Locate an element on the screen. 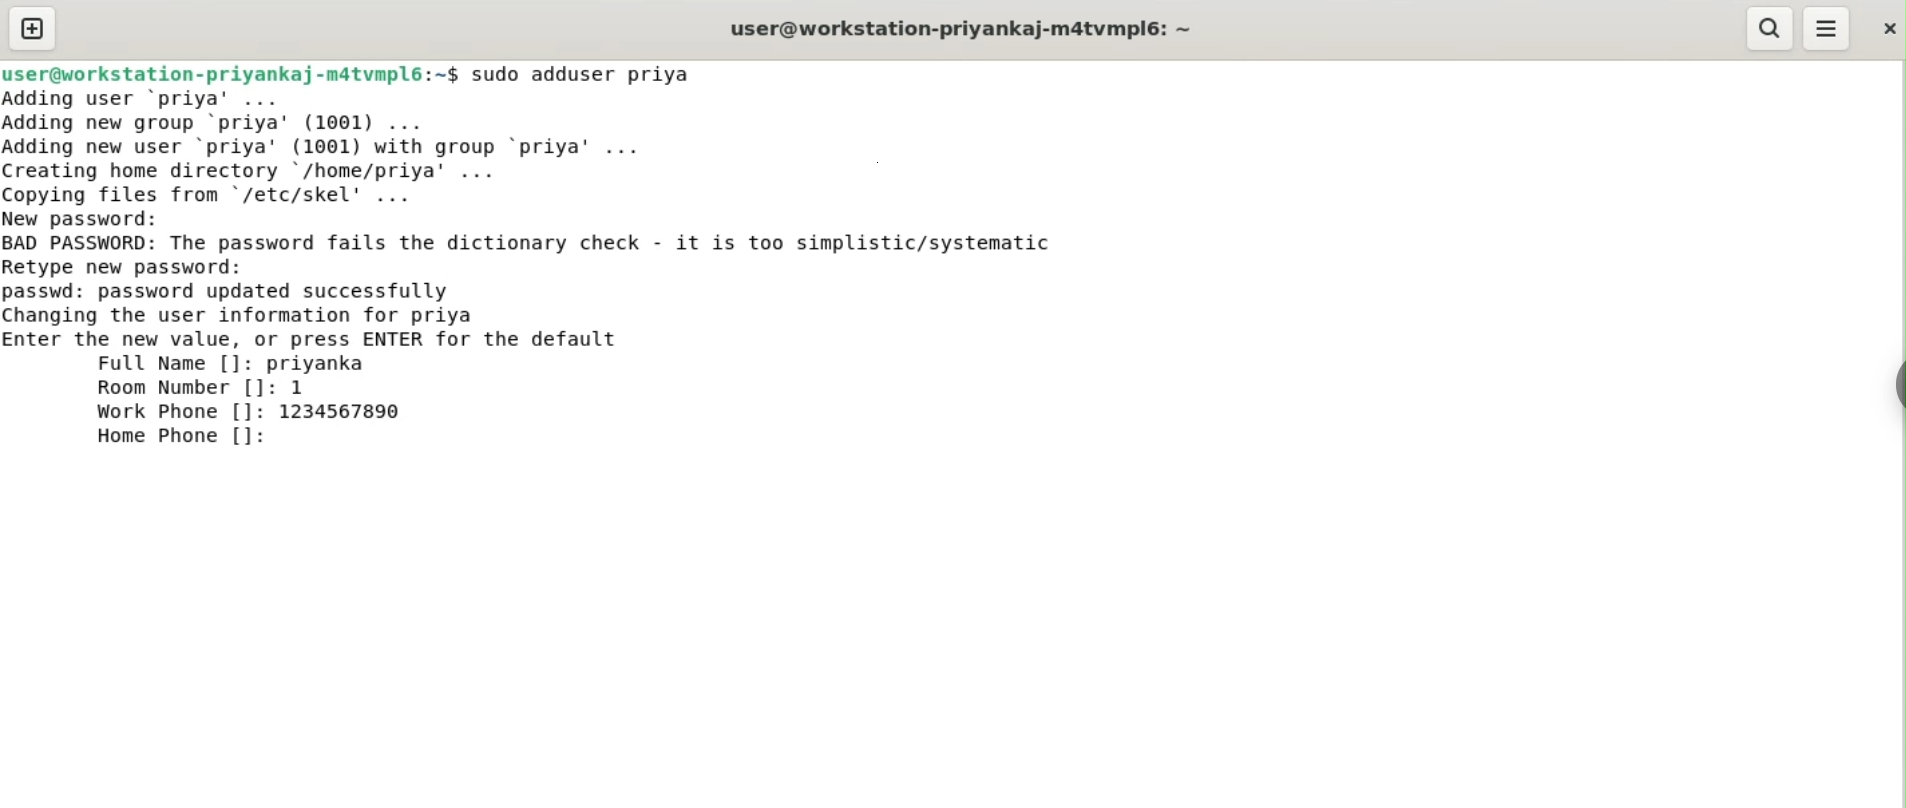 The width and height of the screenshot is (1906, 808). Adding user ‘priya' ...

Adding new group ‘priya’ (1001) ...

Adding new user ‘priya' (1001) with group ‘priya' ...
Creating home directory '/home/priya' ...

Copying files from "/etc/skel' ... is located at coordinates (333, 147).